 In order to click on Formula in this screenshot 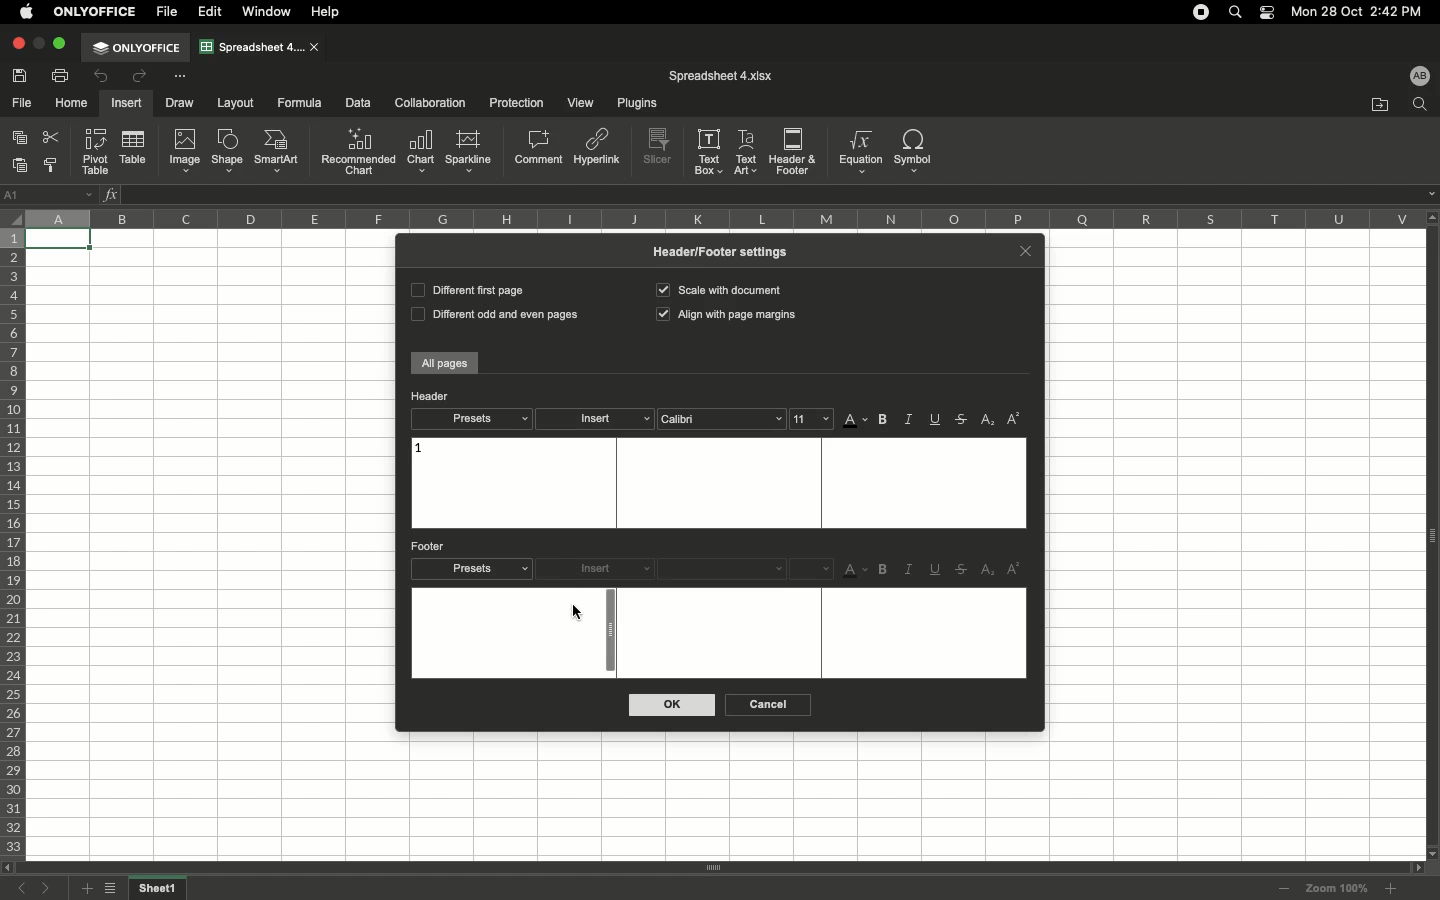, I will do `click(297, 102)`.